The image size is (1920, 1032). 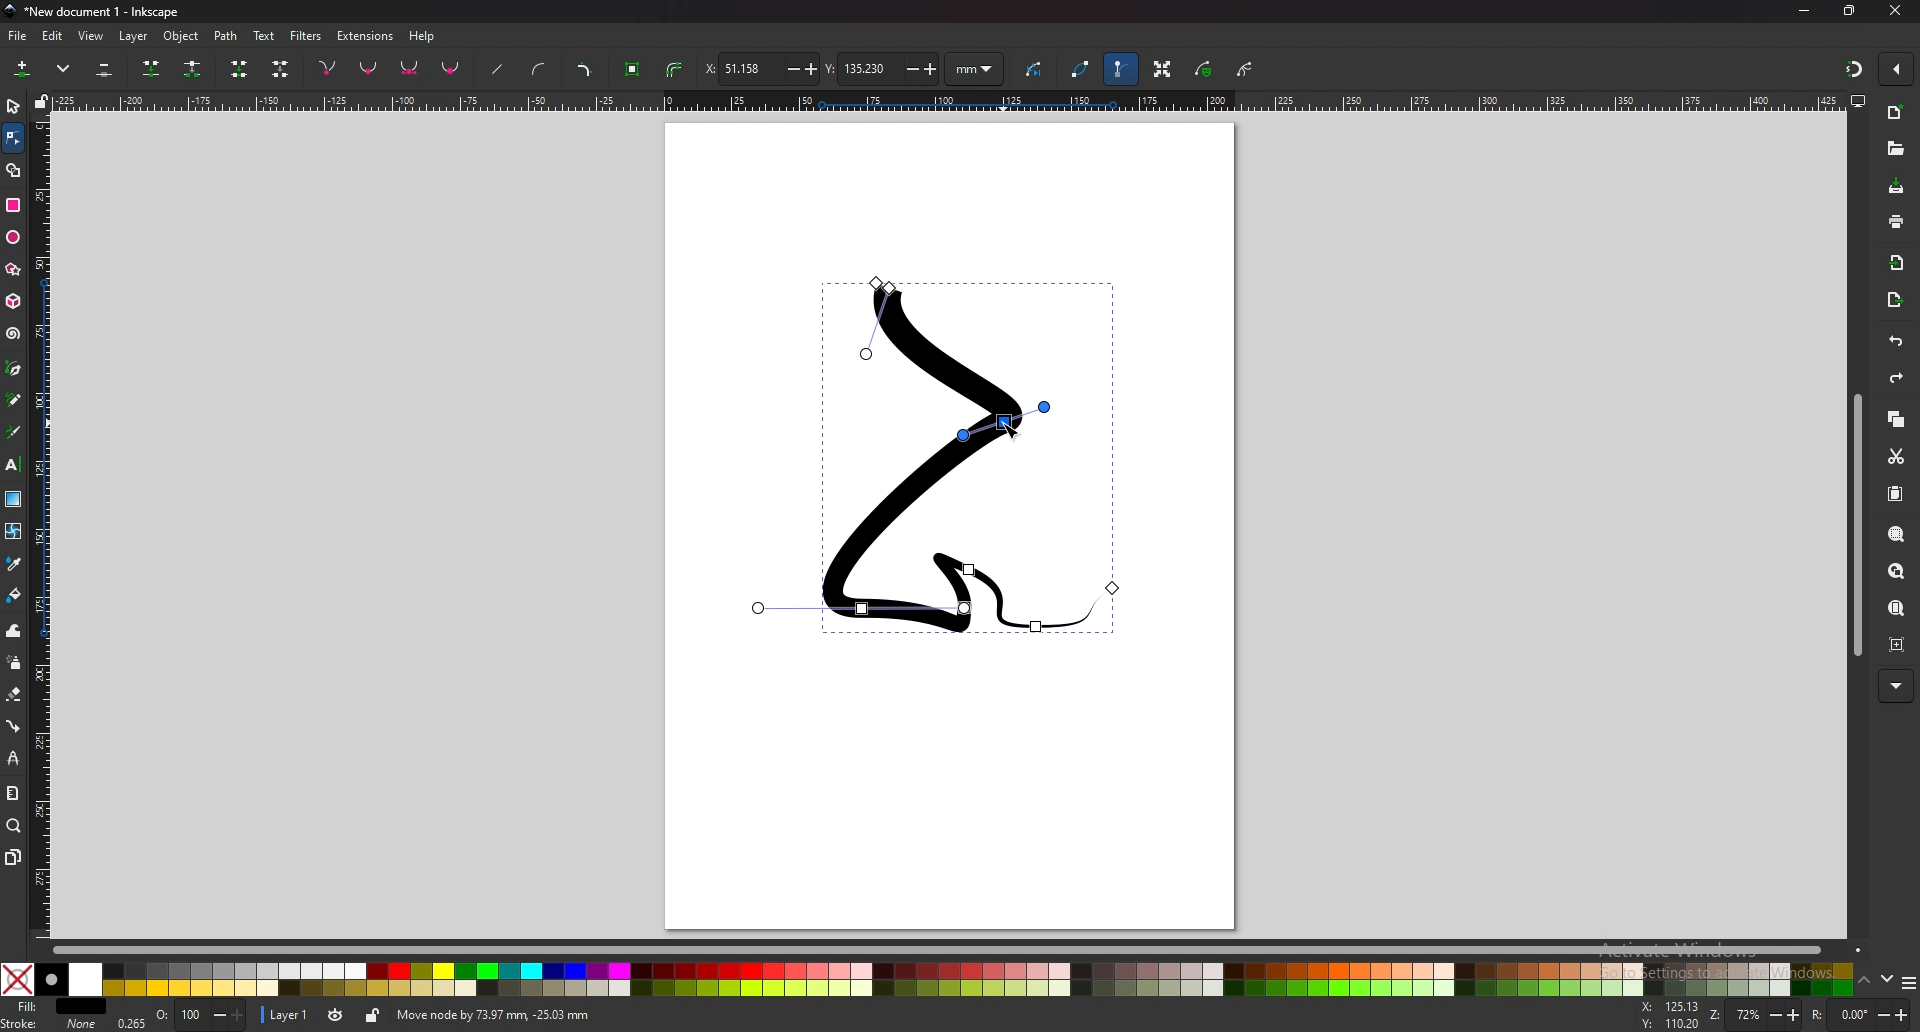 What do you see at coordinates (880, 68) in the screenshot?
I see `y coordinates` at bounding box center [880, 68].